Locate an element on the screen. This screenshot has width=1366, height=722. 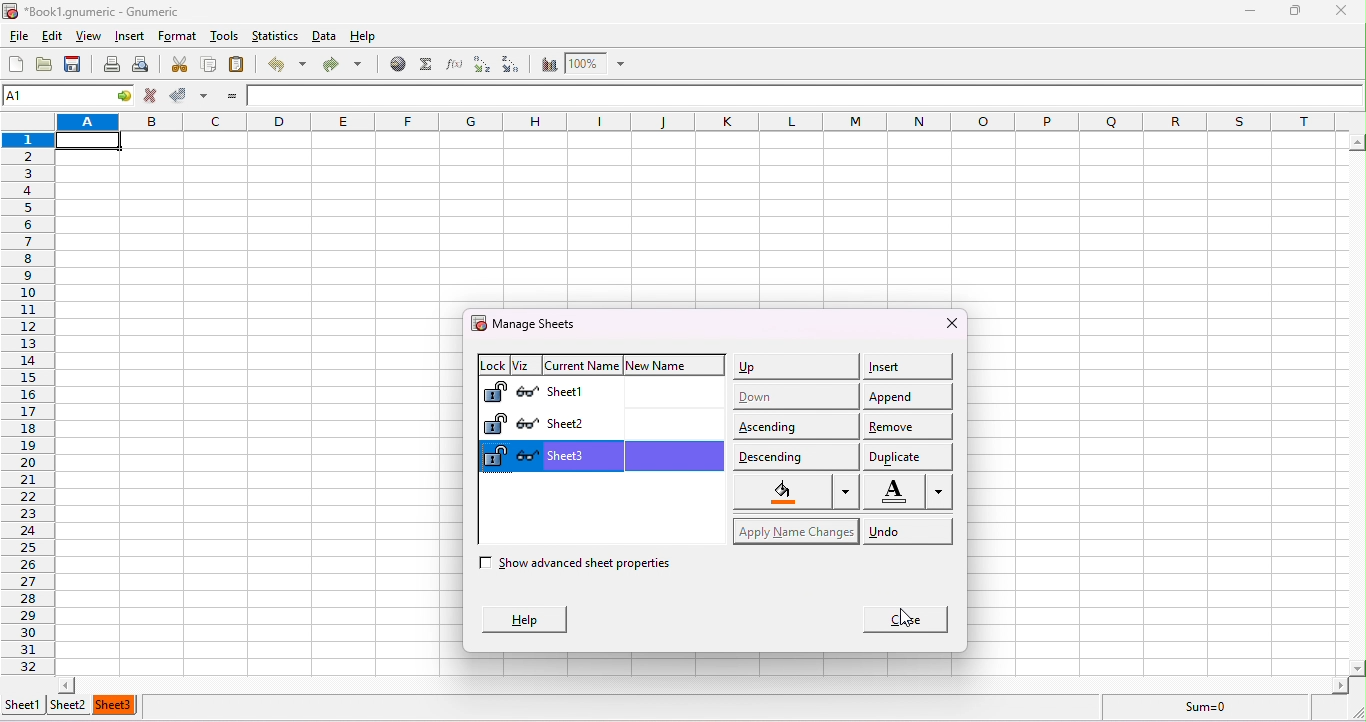
apply name changes is located at coordinates (794, 529).